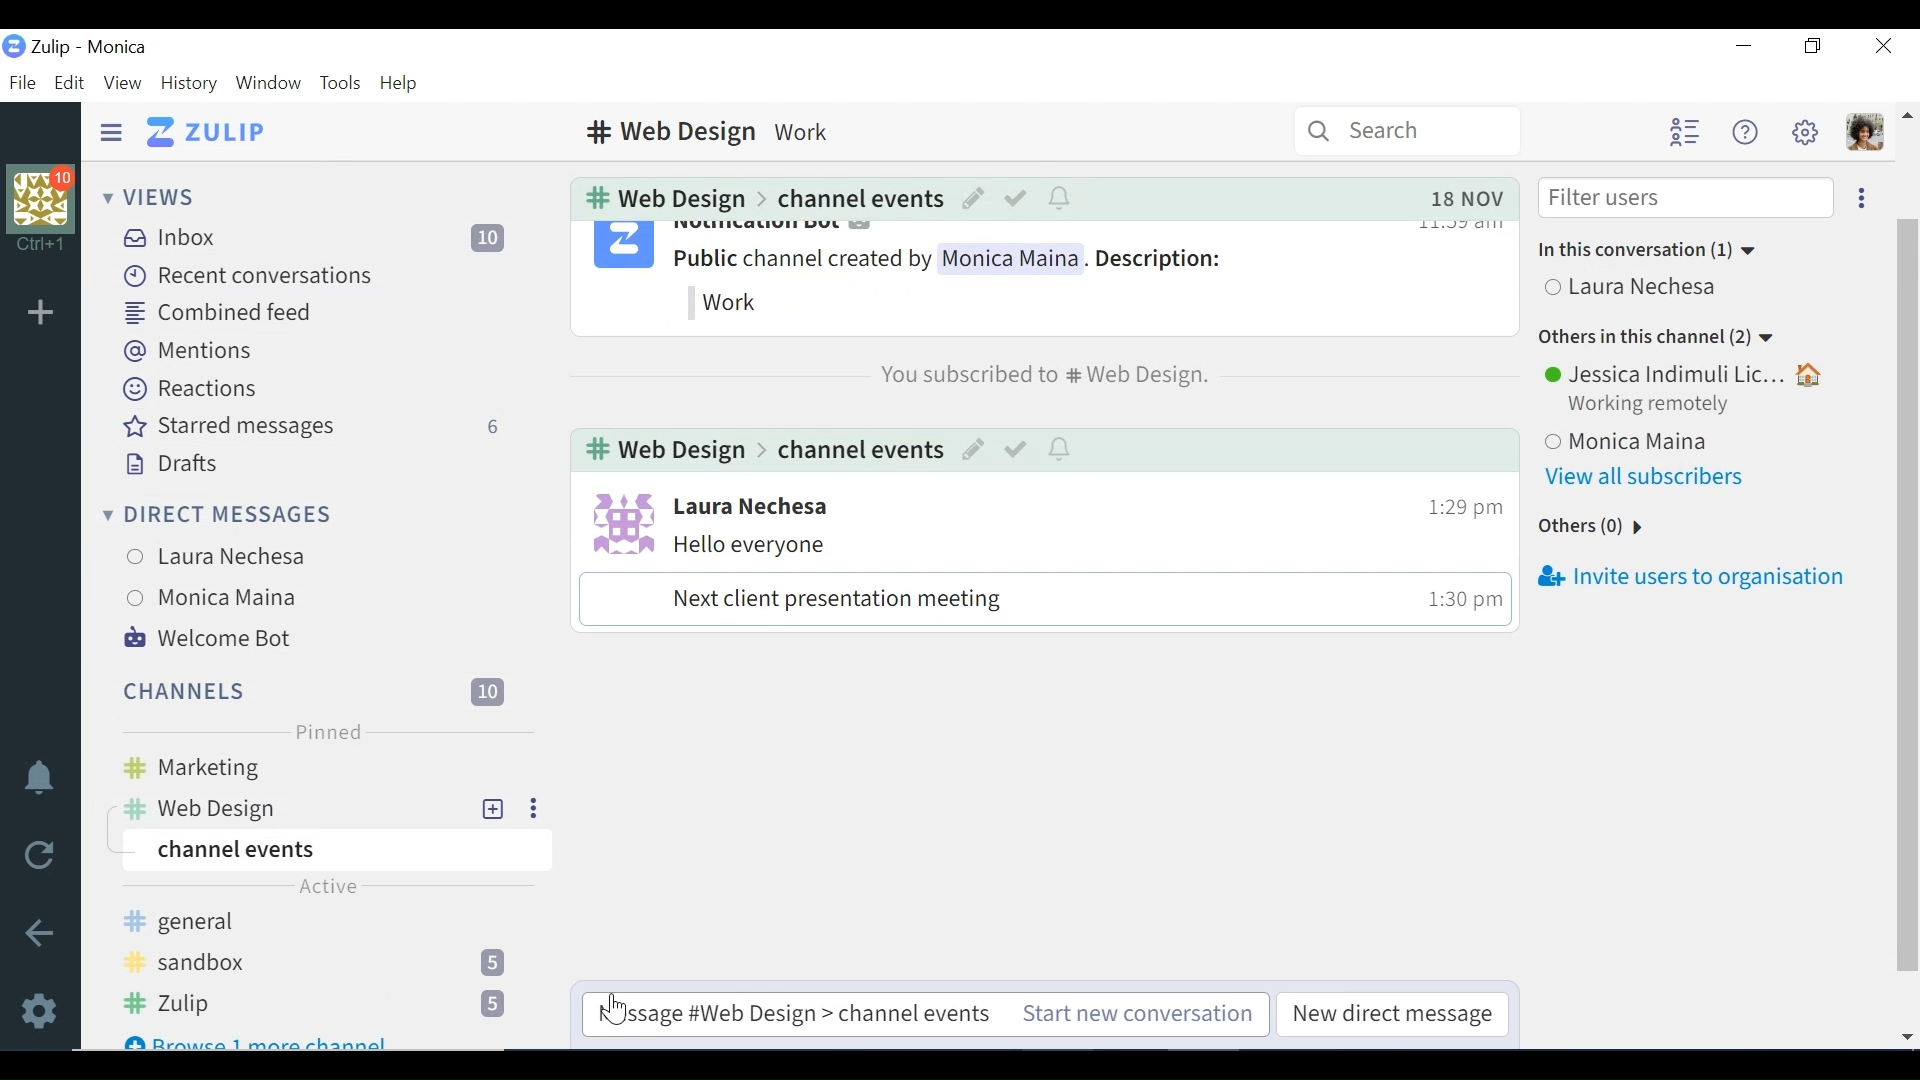 The width and height of the screenshot is (1920, 1080). What do you see at coordinates (327, 1005) in the screenshot?
I see `Zulip channel` at bounding box center [327, 1005].